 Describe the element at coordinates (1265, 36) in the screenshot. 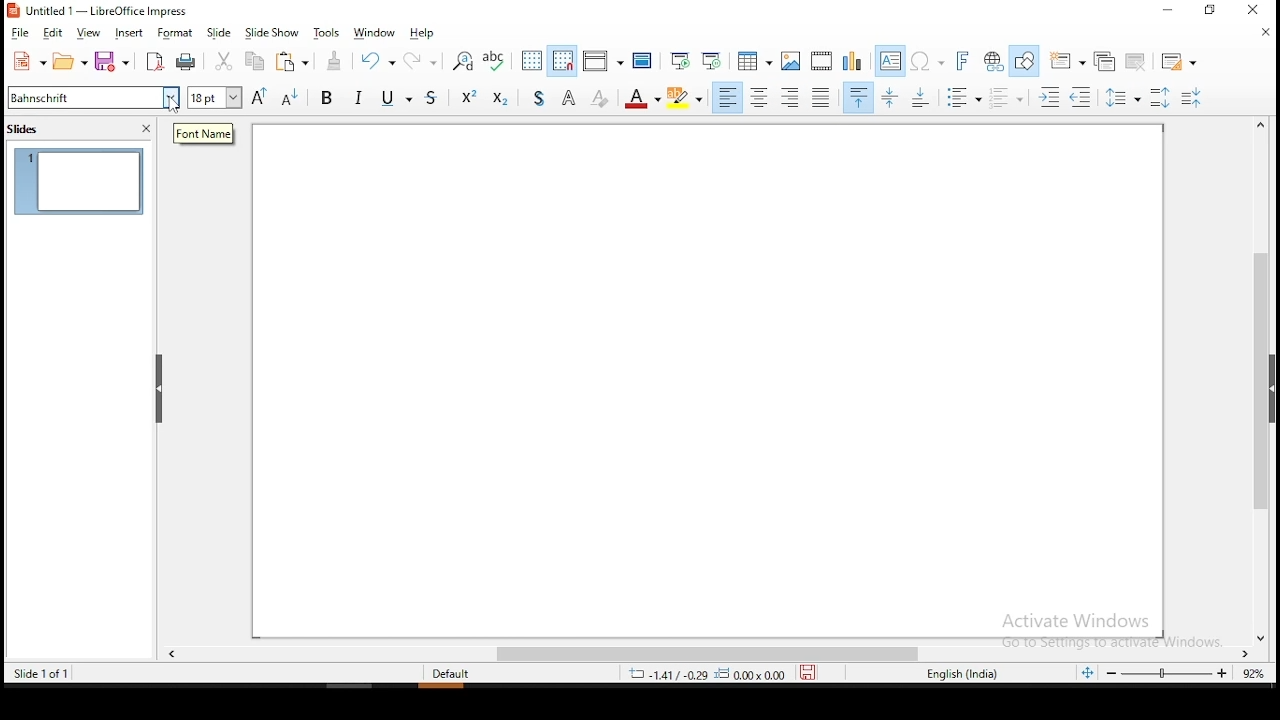

I see `close` at that location.